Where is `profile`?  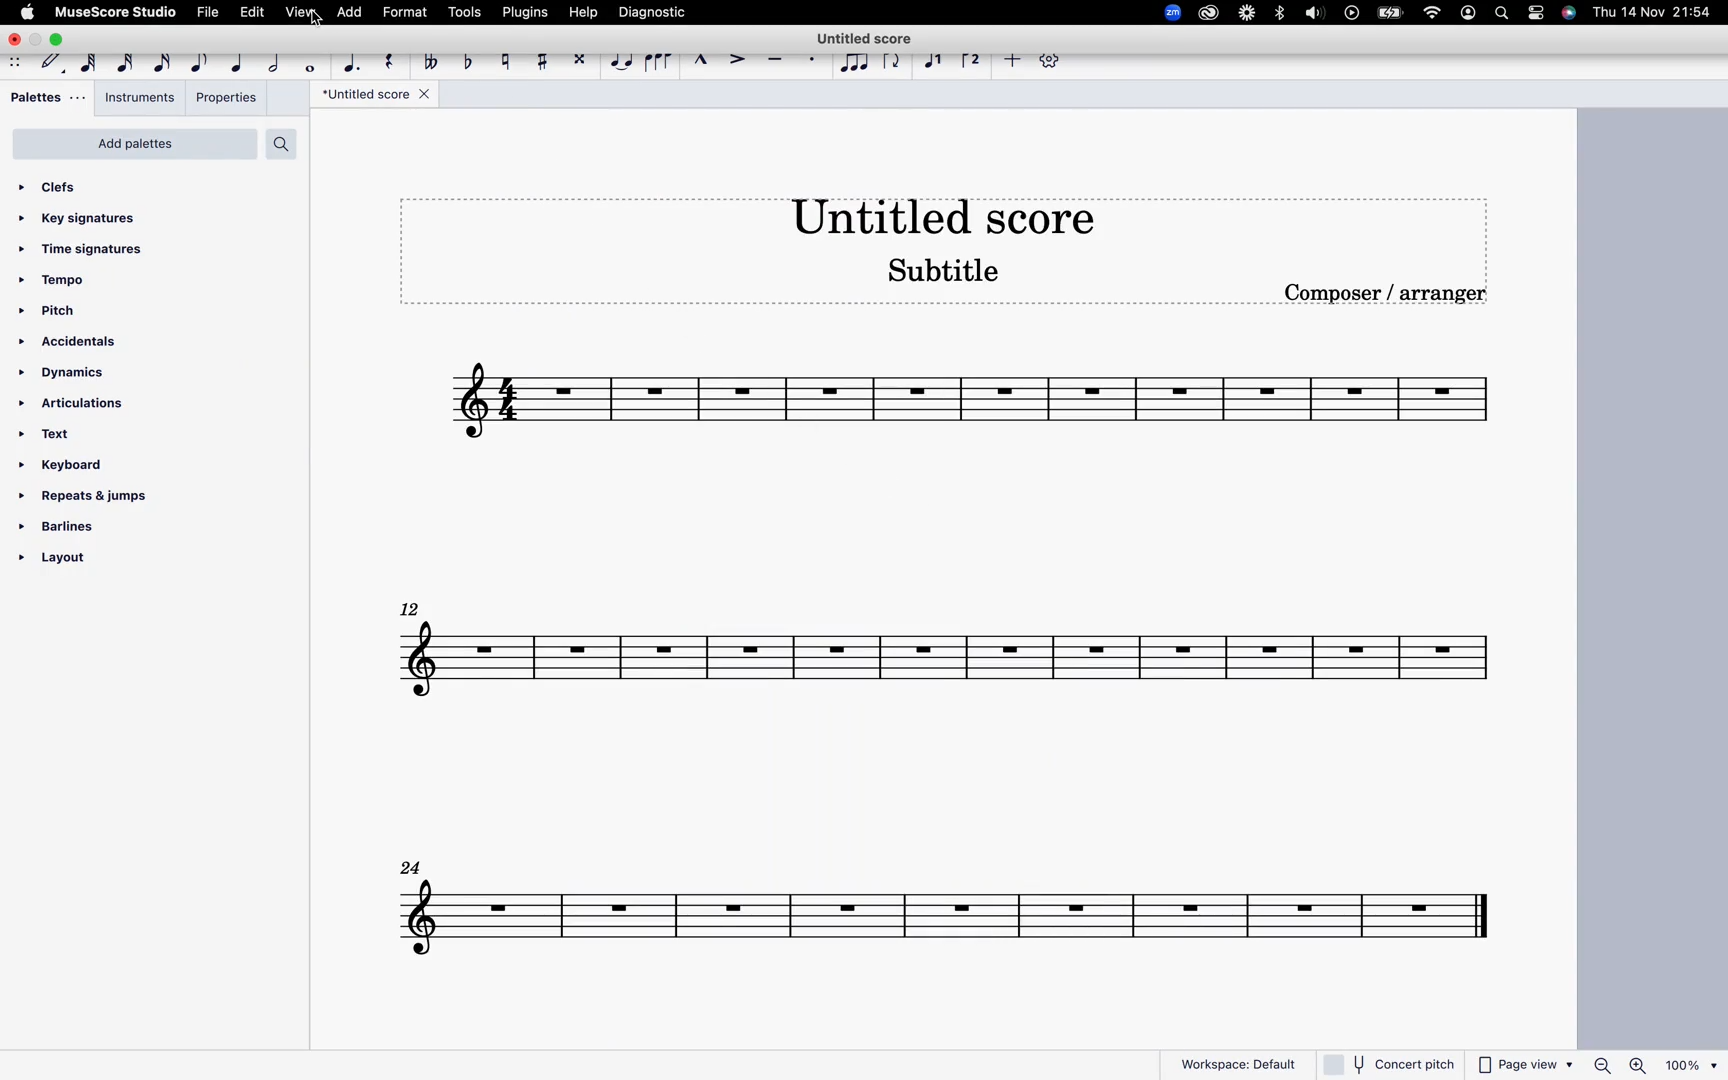
profile is located at coordinates (1469, 12).